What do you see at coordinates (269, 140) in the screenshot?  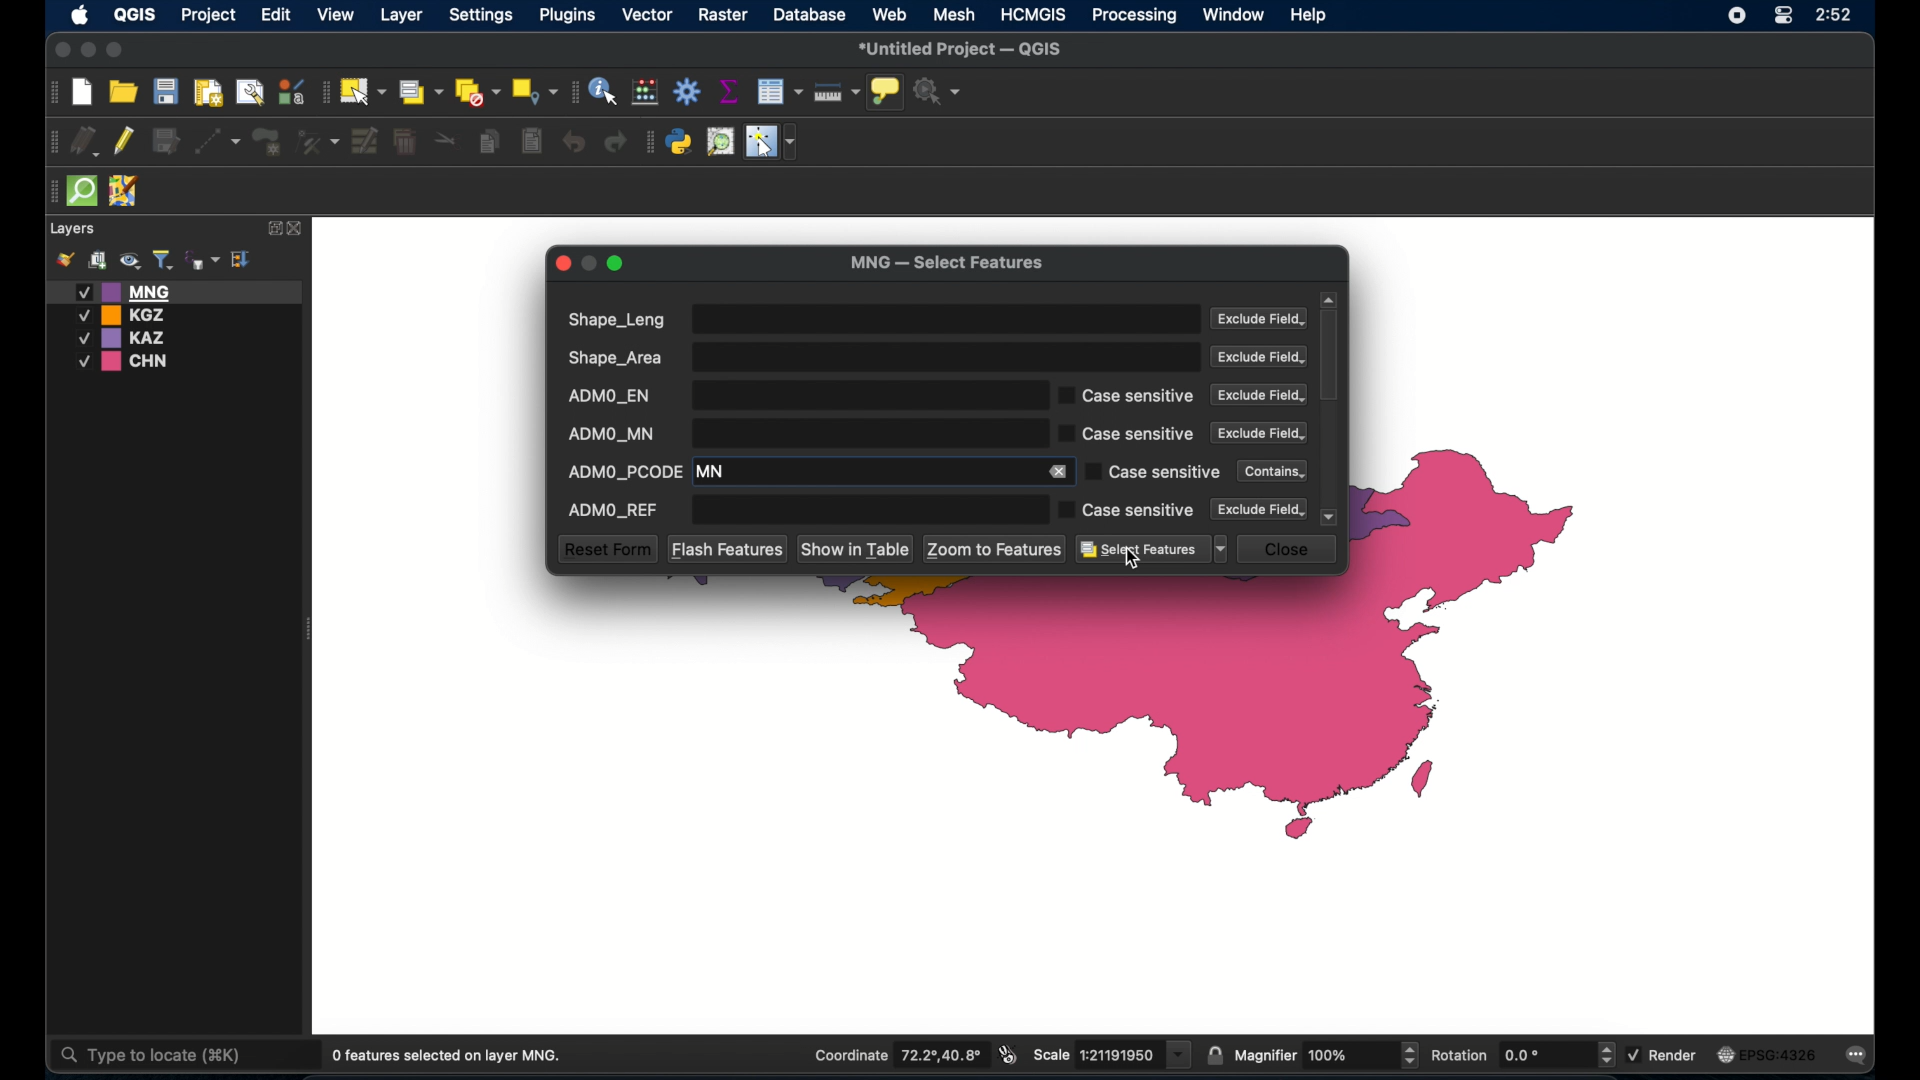 I see `add polygon feature` at bounding box center [269, 140].